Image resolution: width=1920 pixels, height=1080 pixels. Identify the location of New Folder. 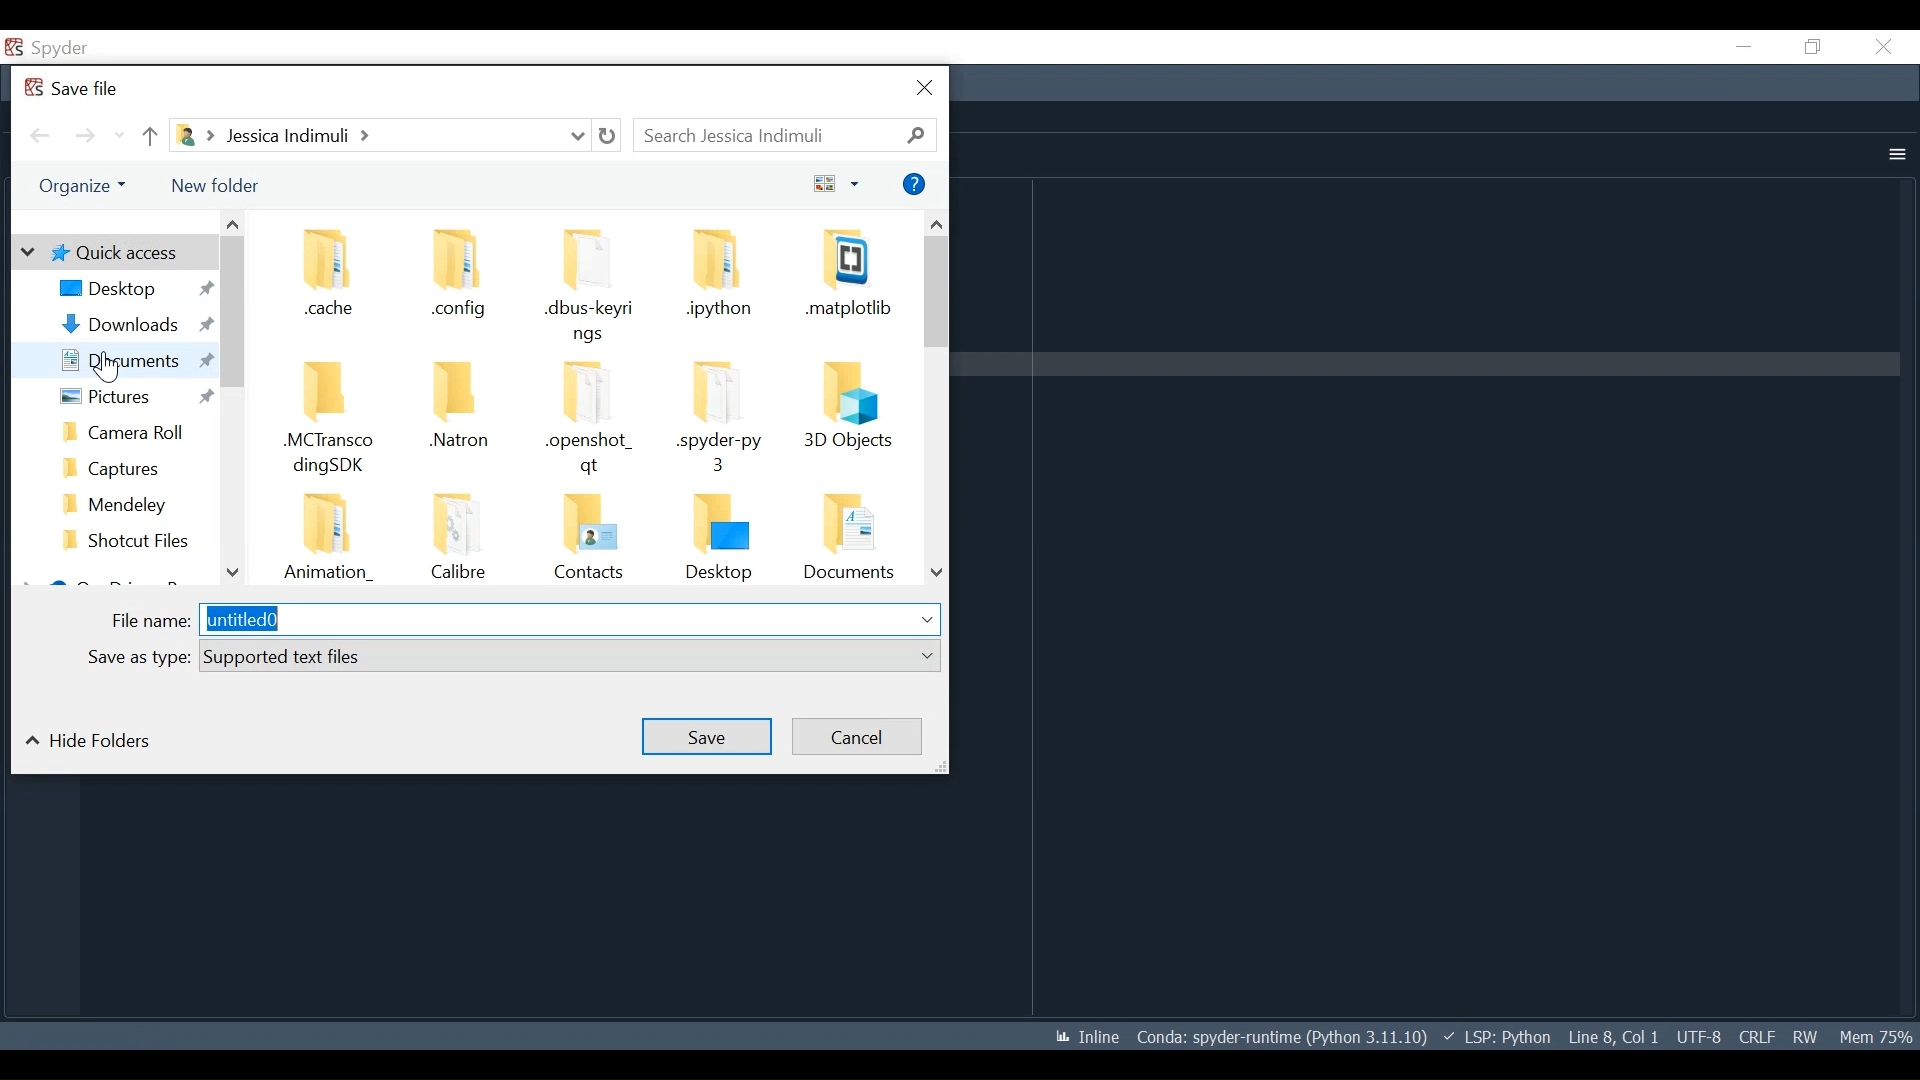
(220, 184).